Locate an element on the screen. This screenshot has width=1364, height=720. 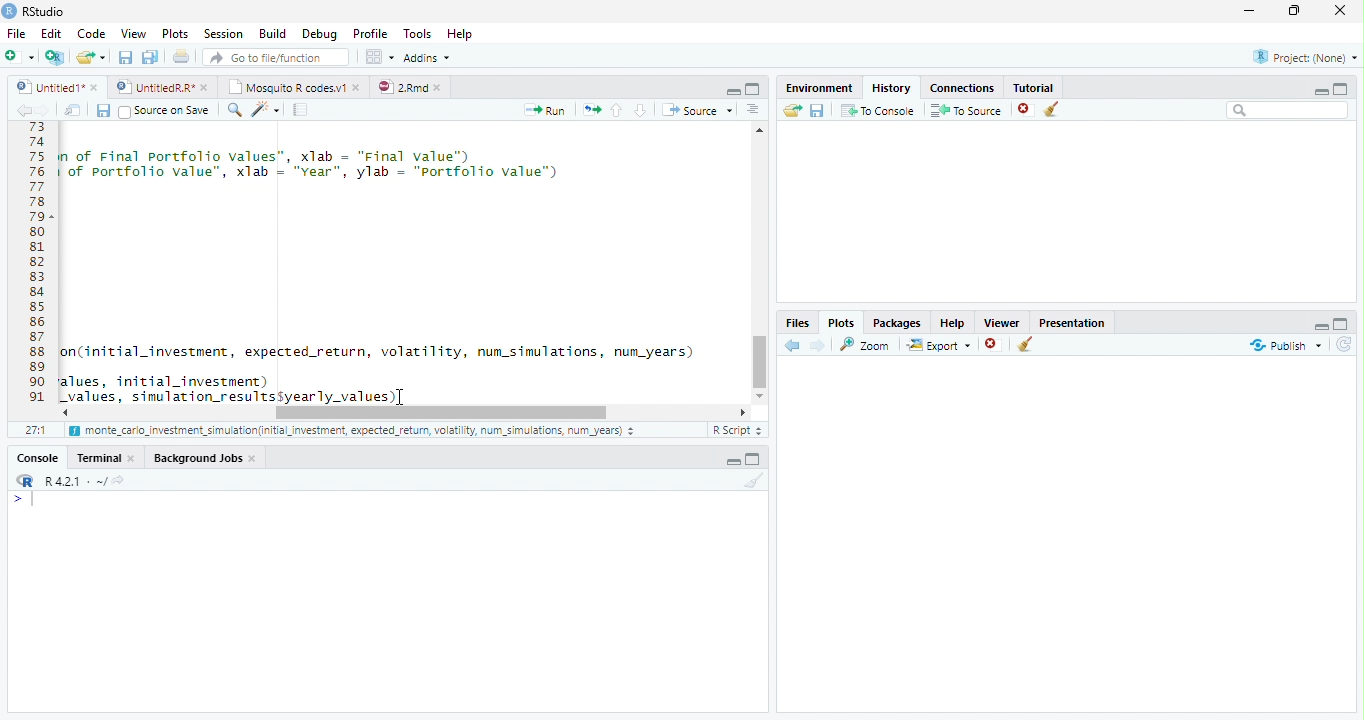
RStudio is located at coordinates (34, 11).